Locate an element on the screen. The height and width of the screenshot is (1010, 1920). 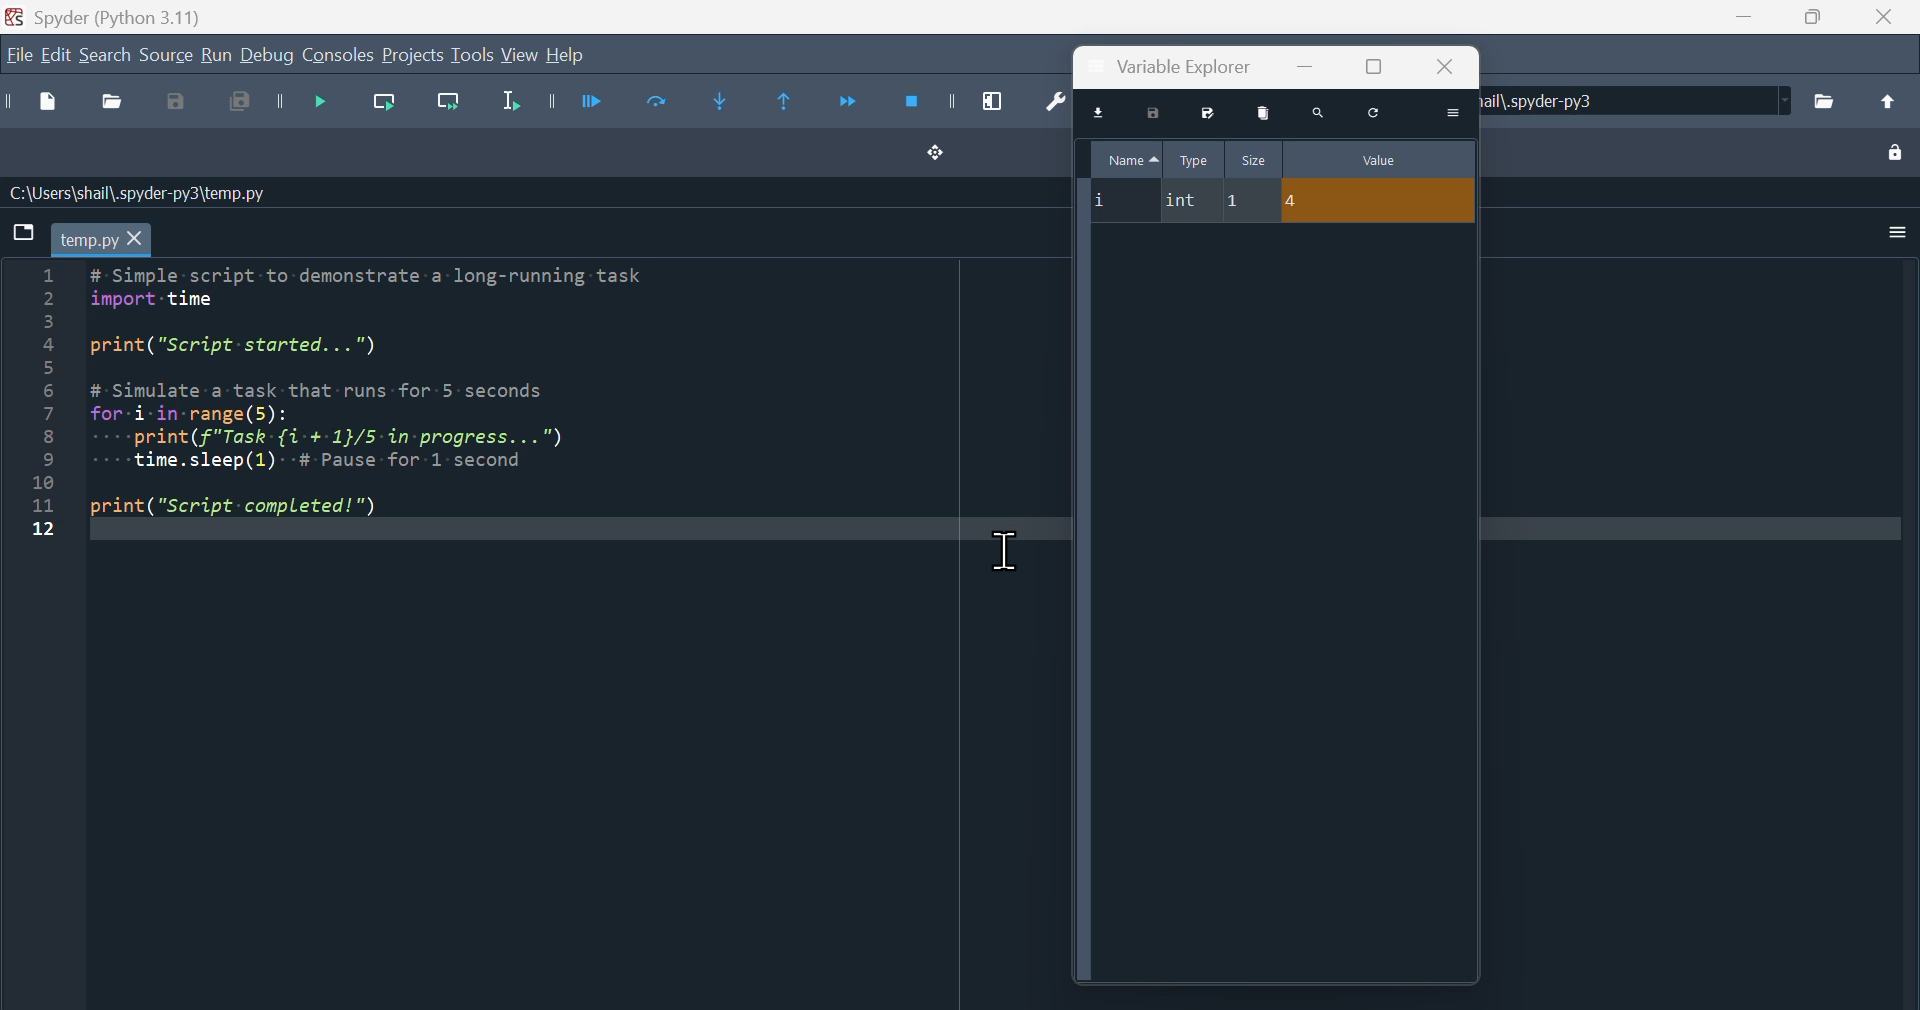
Drag and drop button is located at coordinates (938, 154).